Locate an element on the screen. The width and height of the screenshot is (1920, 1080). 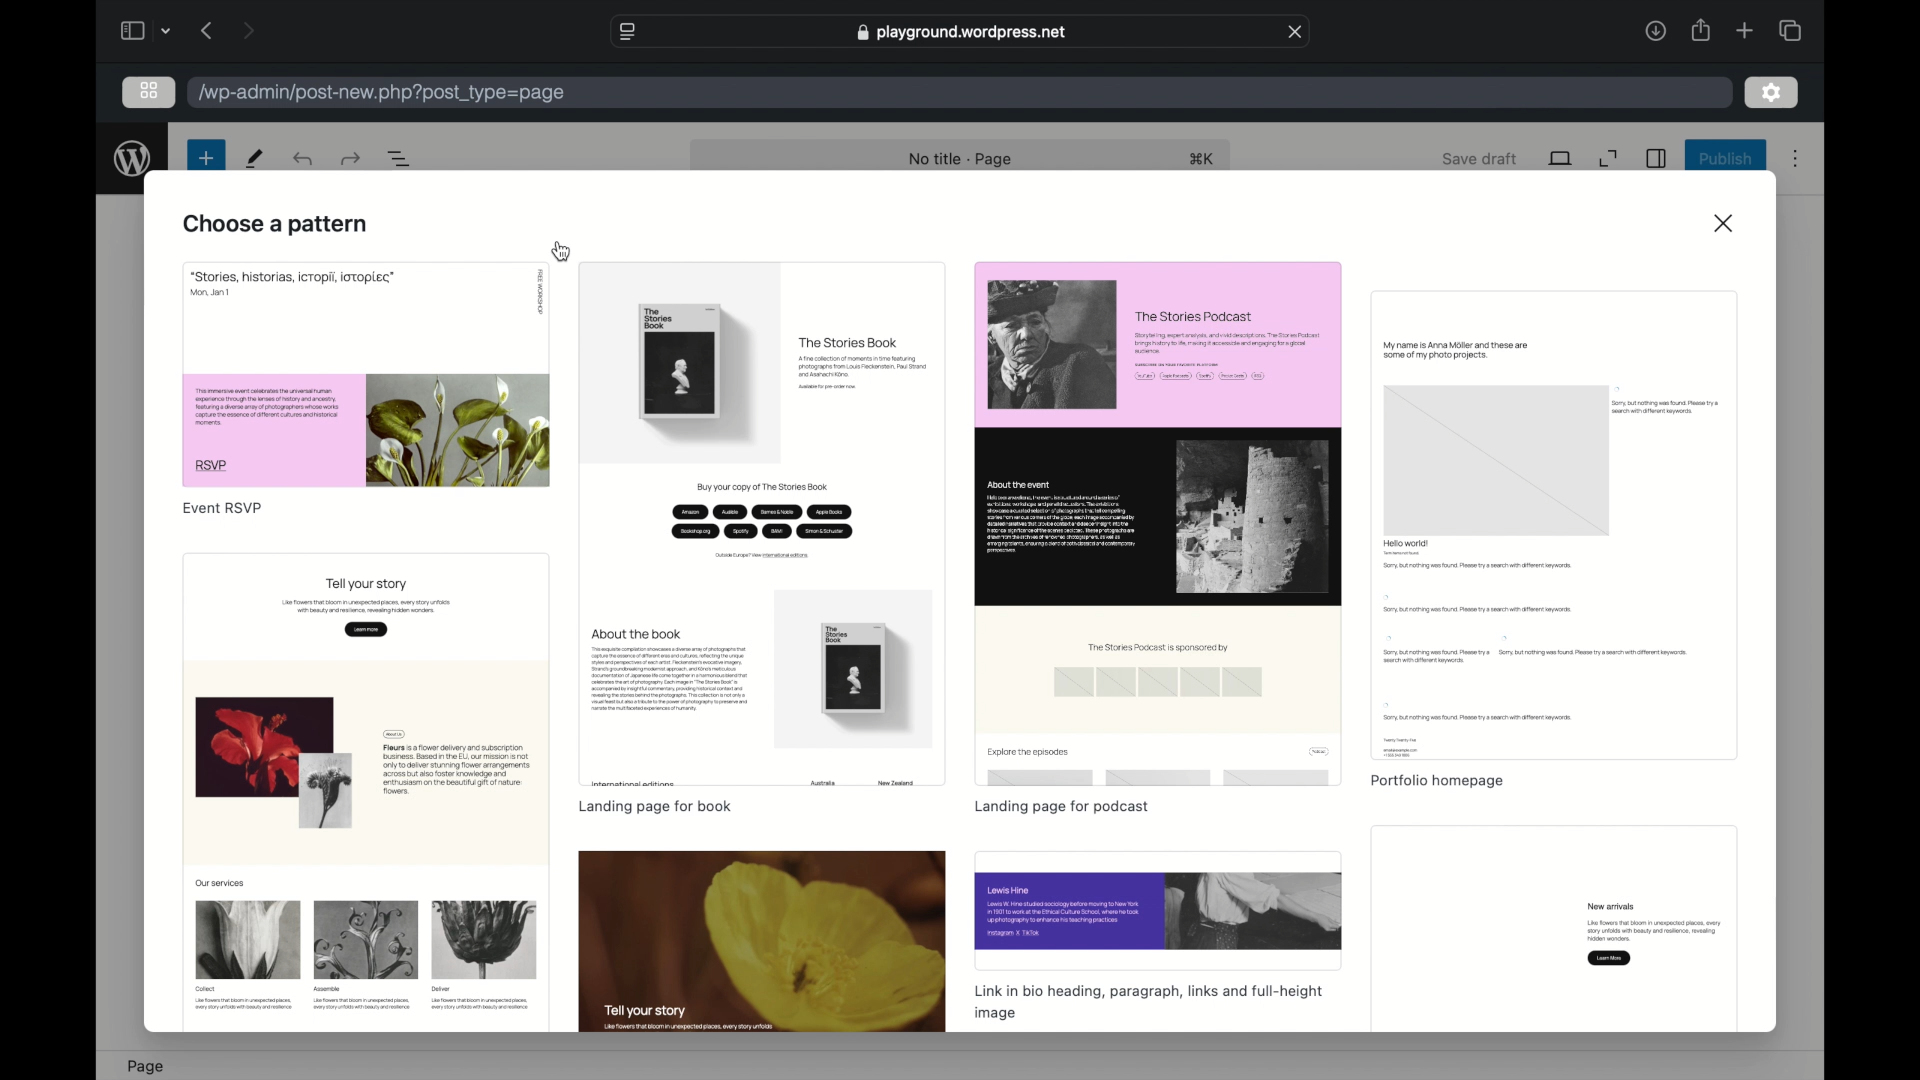
cursor is located at coordinates (563, 251).